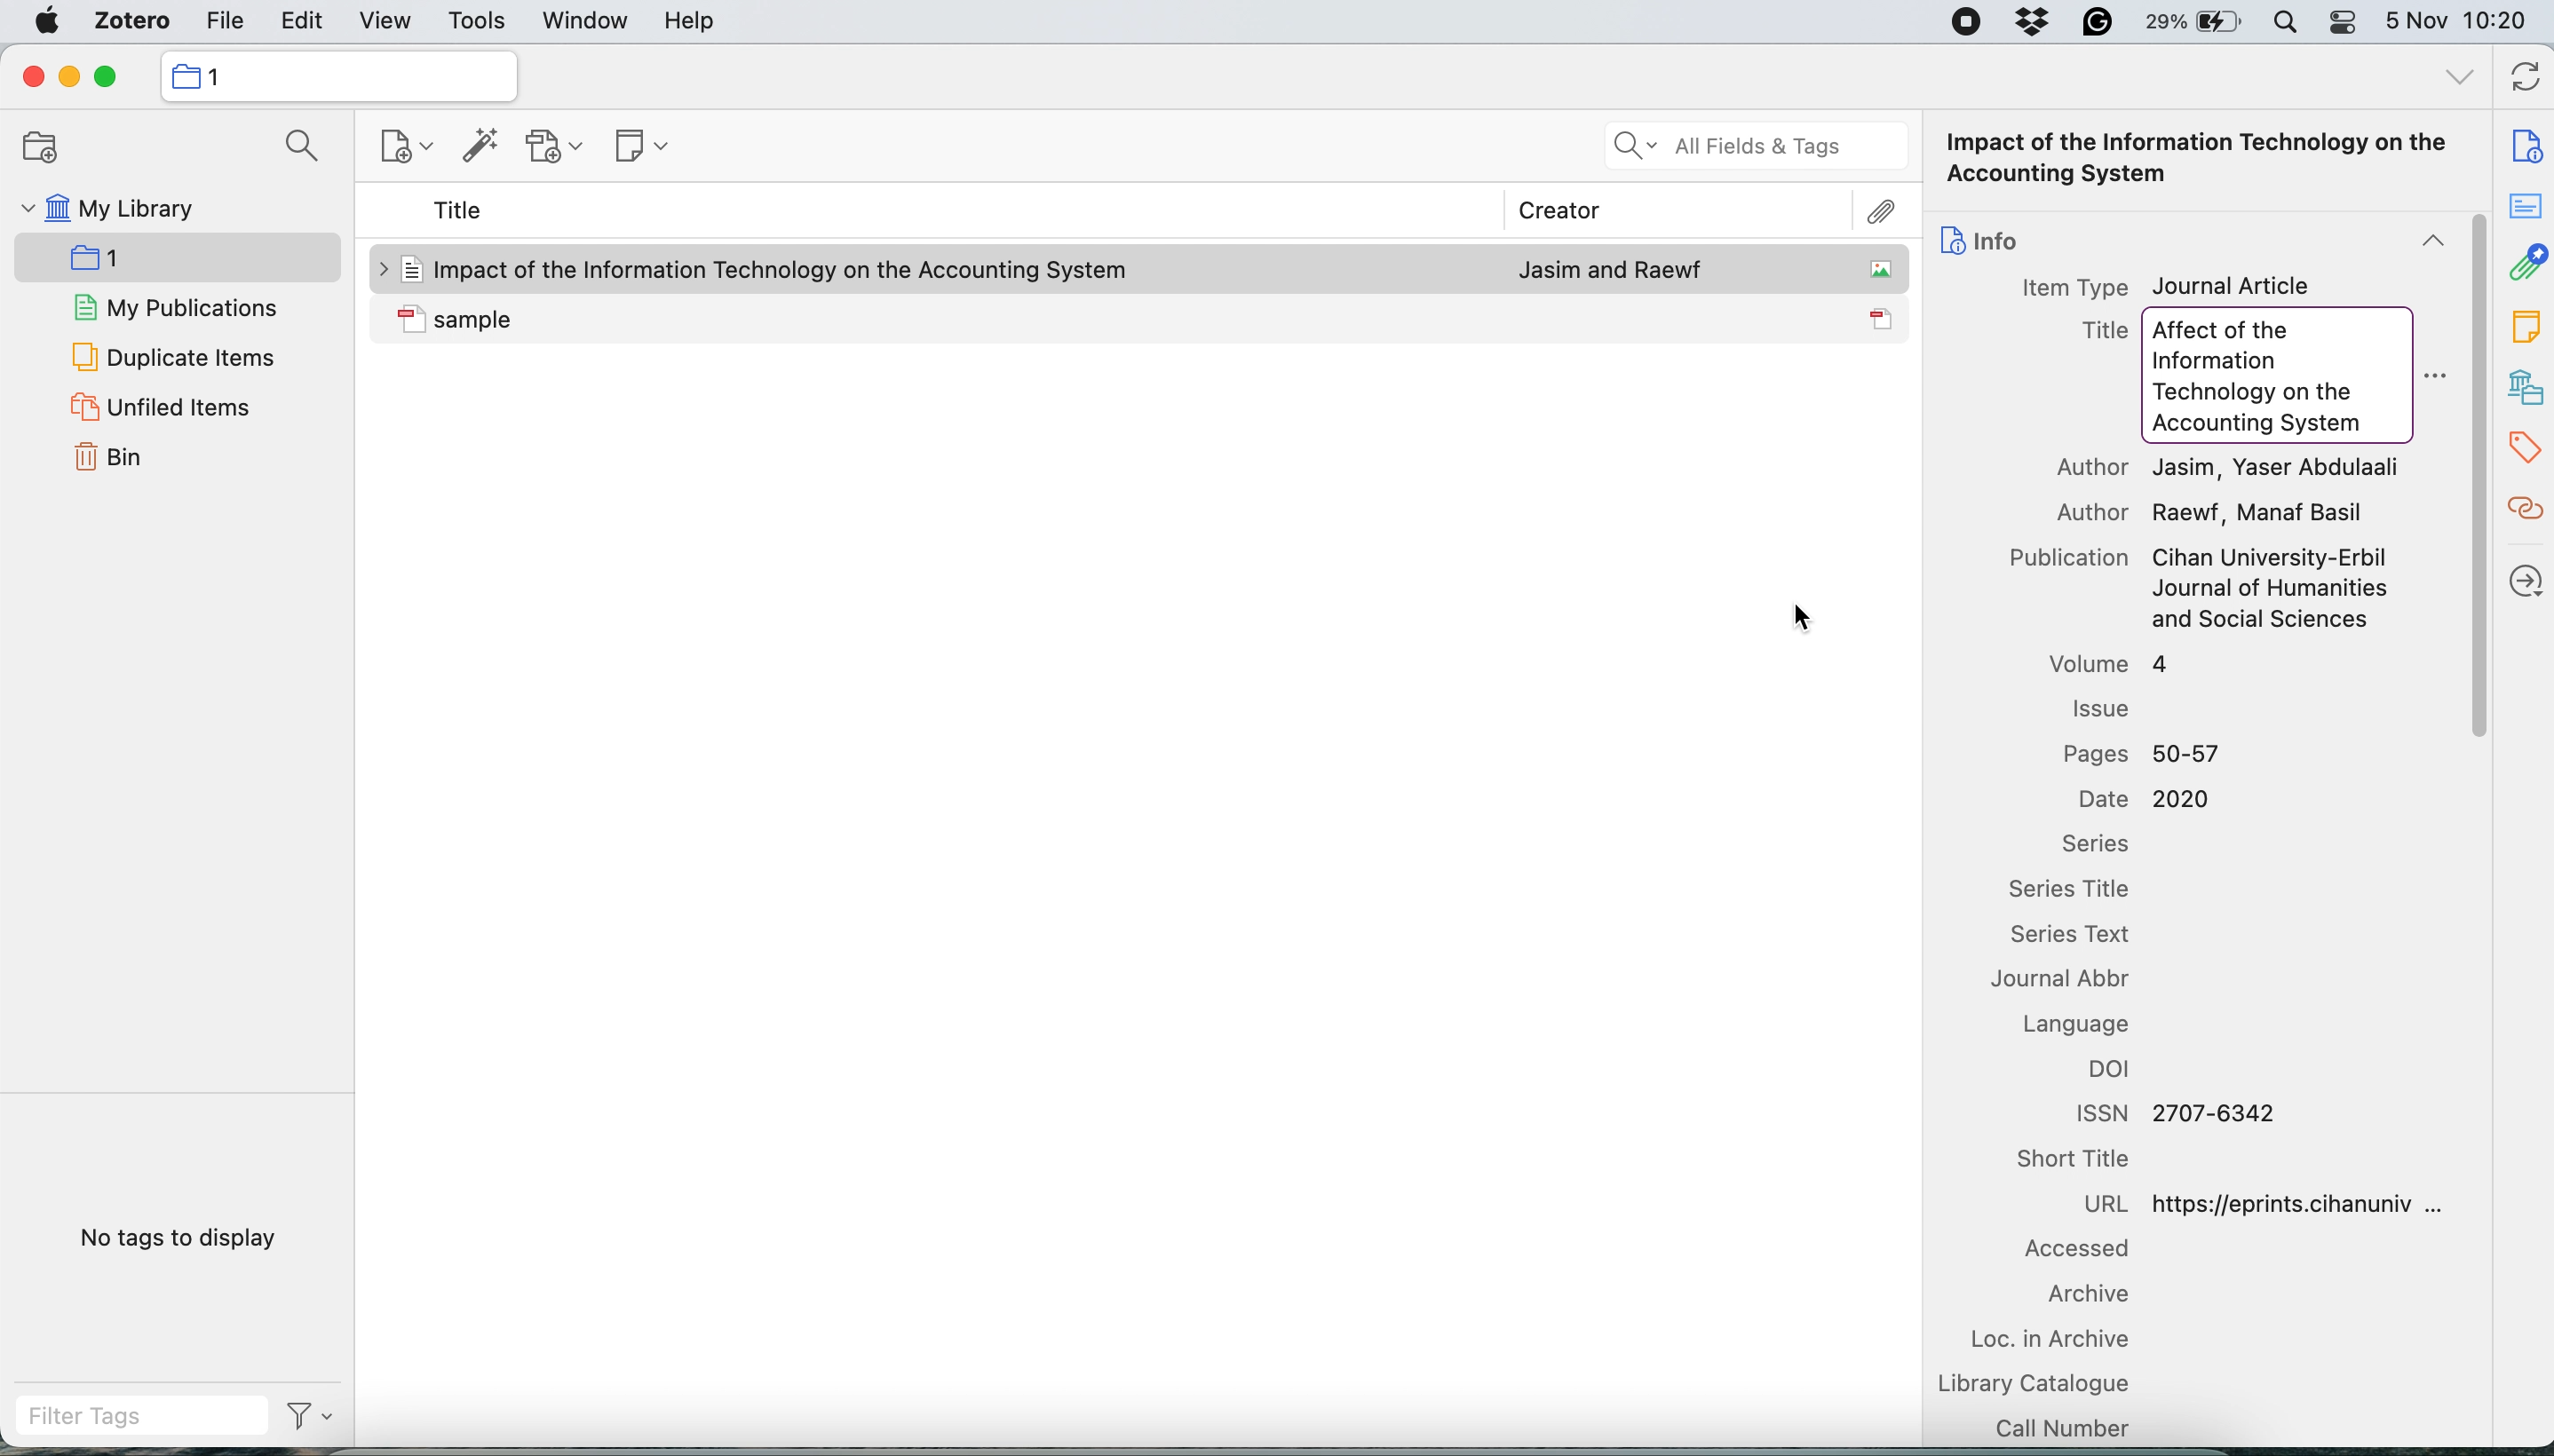  What do you see at coordinates (2524, 451) in the screenshot?
I see `tags` at bounding box center [2524, 451].